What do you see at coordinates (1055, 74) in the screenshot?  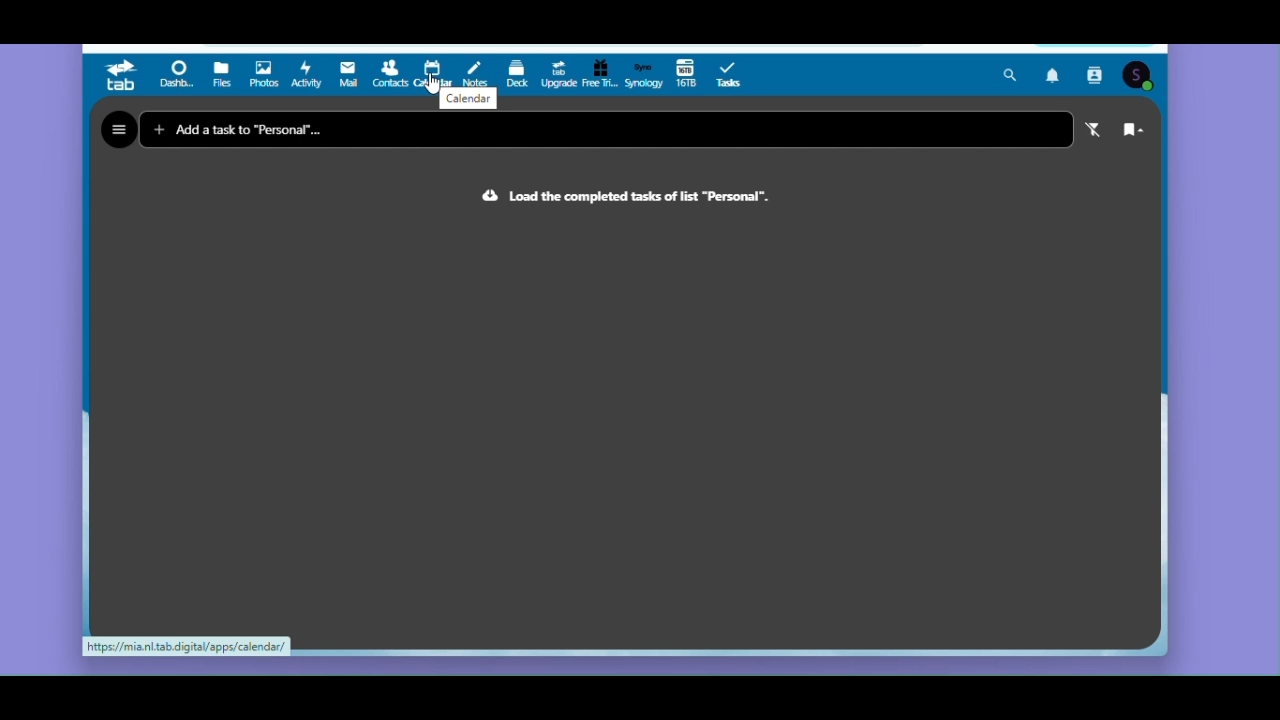 I see `Notifications` at bounding box center [1055, 74].